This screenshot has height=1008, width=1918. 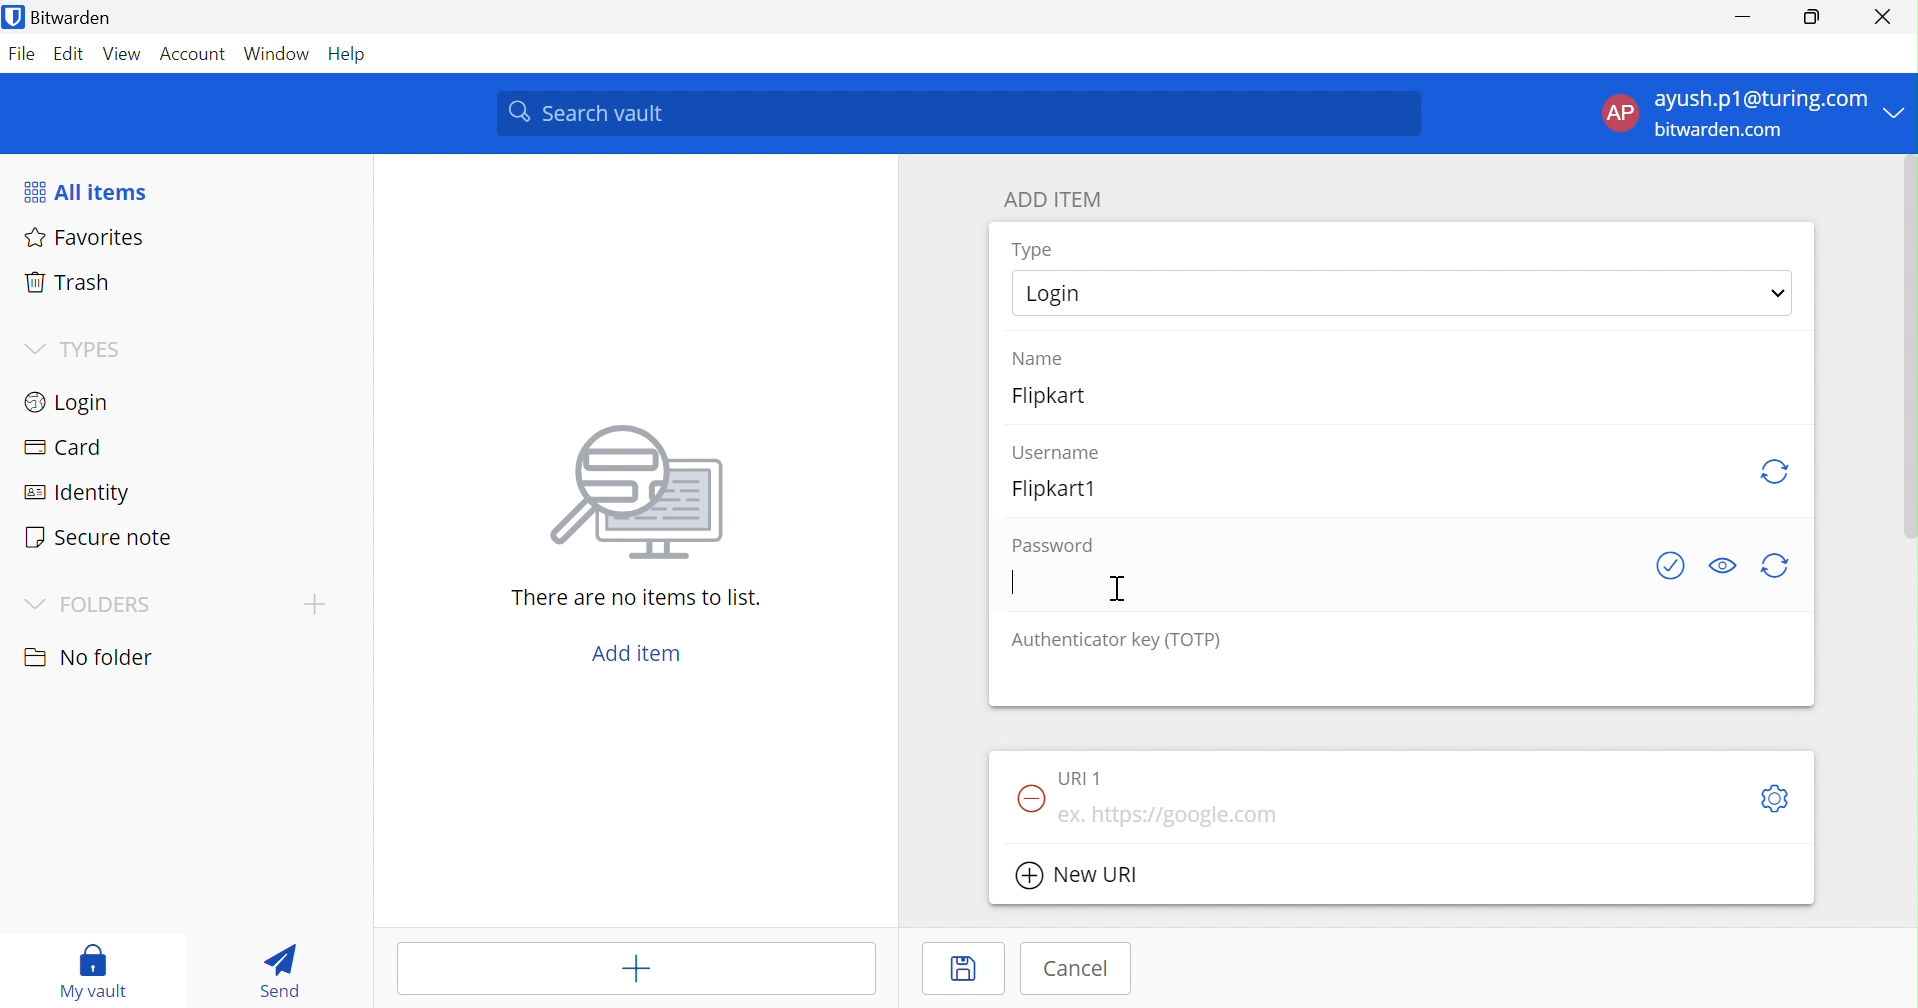 What do you see at coordinates (1062, 488) in the screenshot?
I see `Flipkart1` at bounding box center [1062, 488].